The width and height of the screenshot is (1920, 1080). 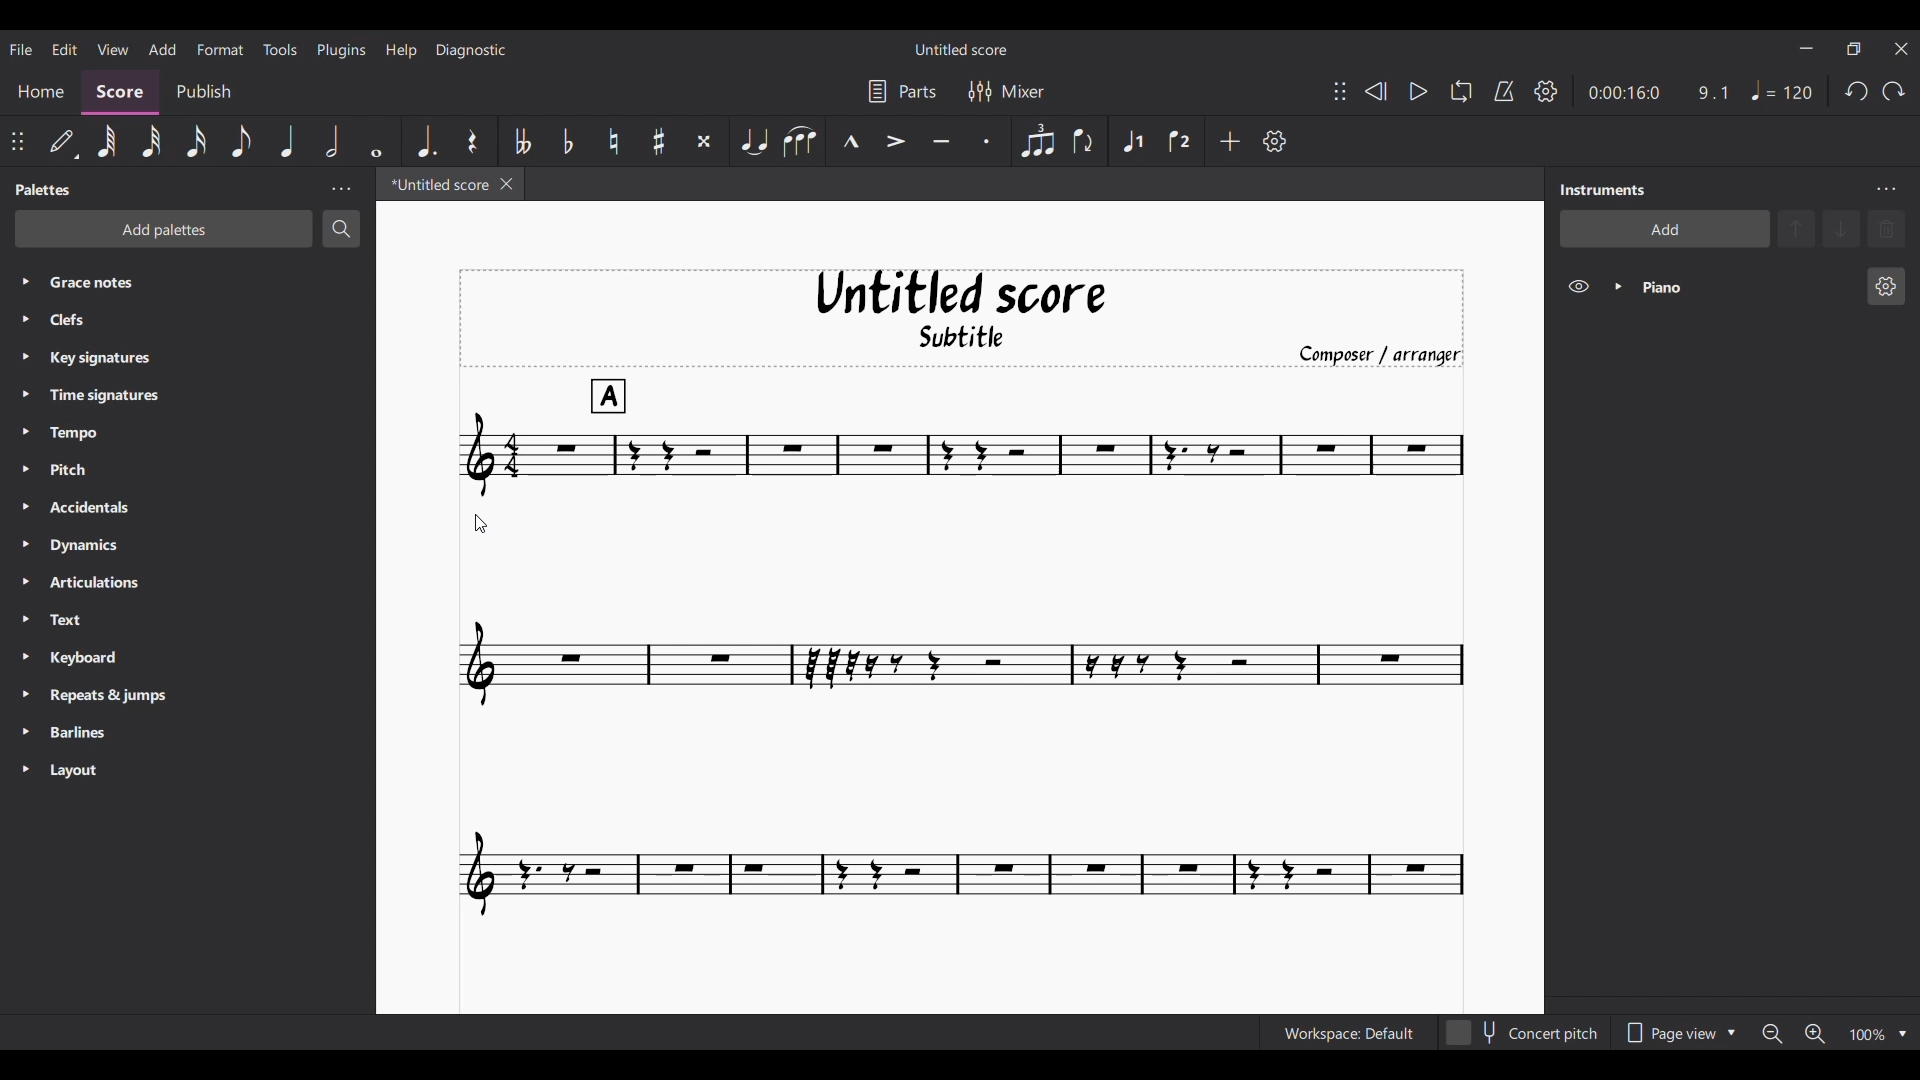 What do you see at coordinates (1618, 287) in the screenshot?
I see `Expand instrument` at bounding box center [1618, 287].